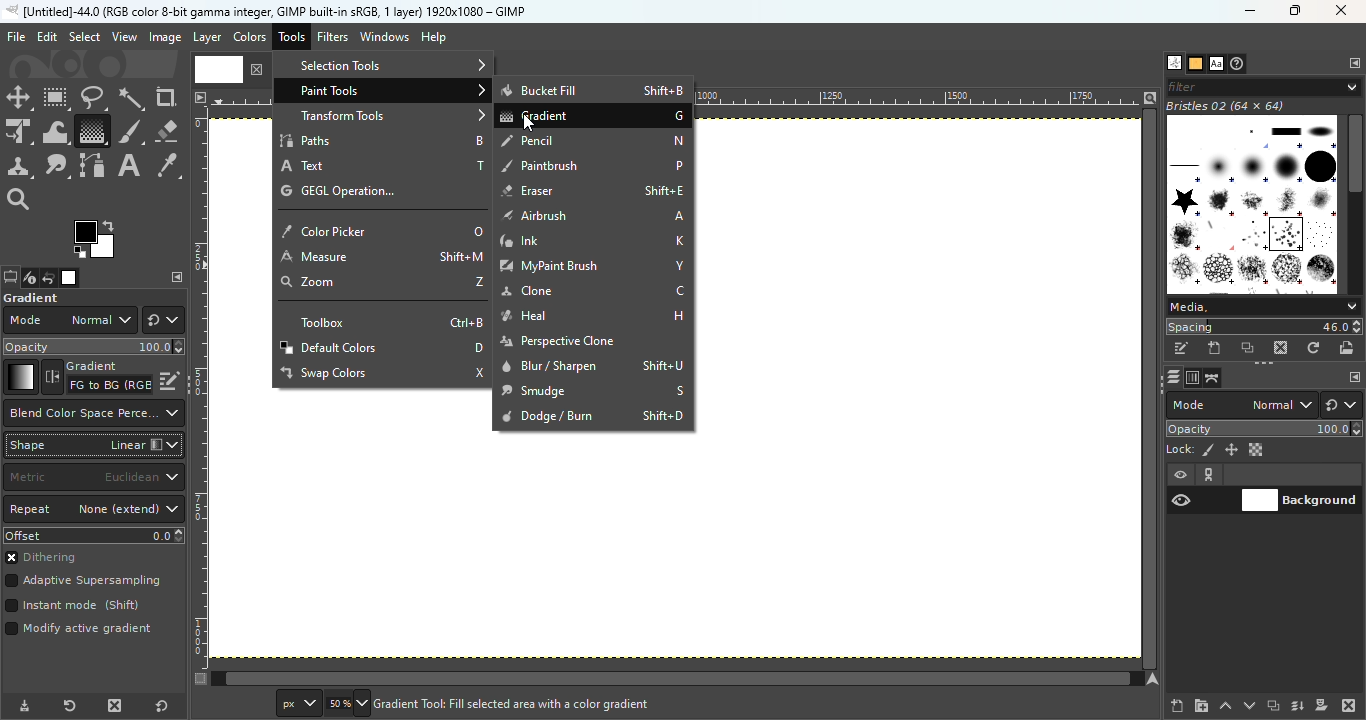 This screenshot has height=720, width=1366. Describe the element at coordinates (69, 320) in the screenshot. I see `Mode` at that location.